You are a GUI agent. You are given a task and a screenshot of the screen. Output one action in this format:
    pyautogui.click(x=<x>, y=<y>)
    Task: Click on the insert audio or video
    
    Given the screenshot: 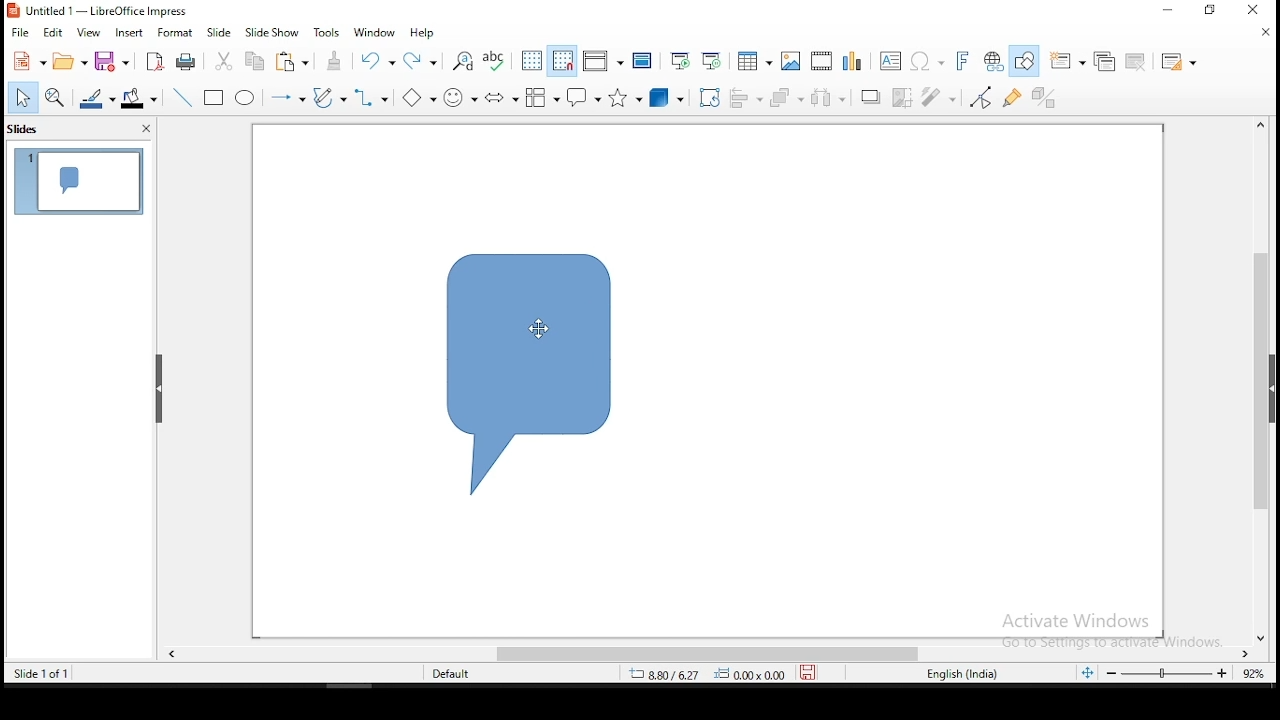 What is the action you would take?
    pyautogui.click(x=819, y=61)
    